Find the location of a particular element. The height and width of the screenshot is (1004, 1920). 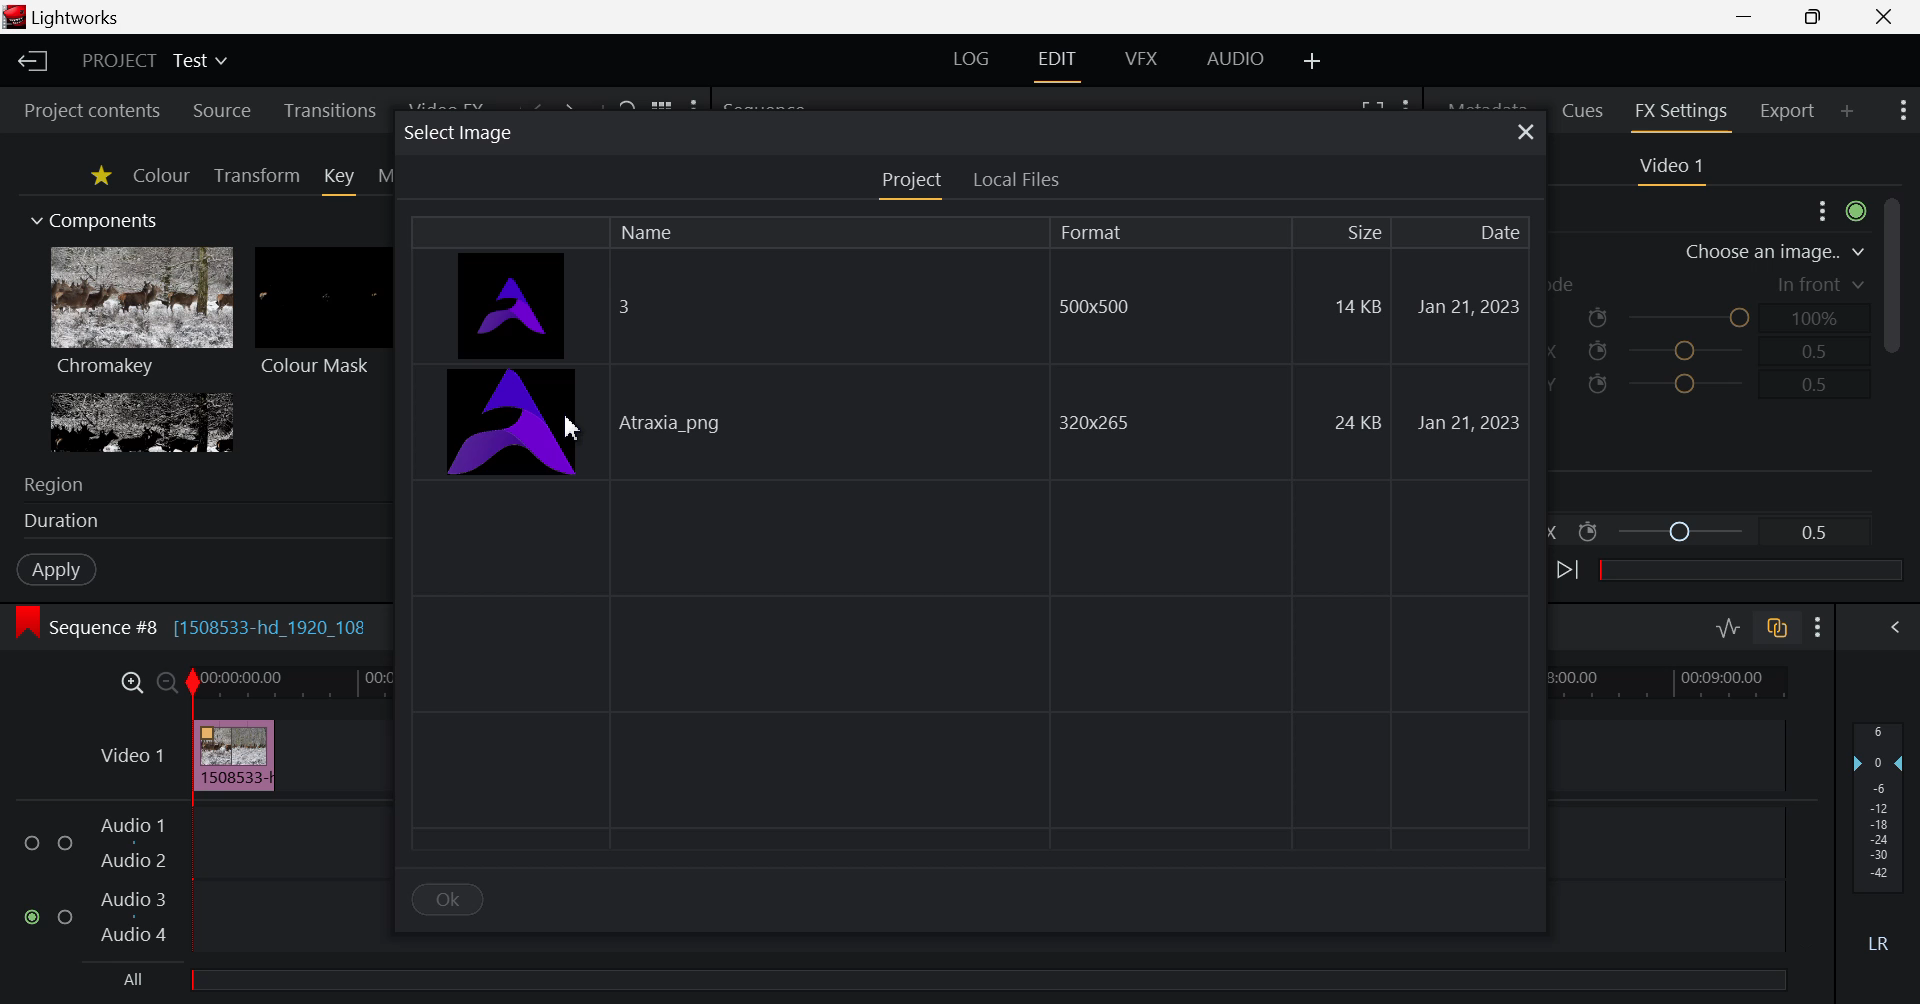

100% is located at coordinates (1815, 316).